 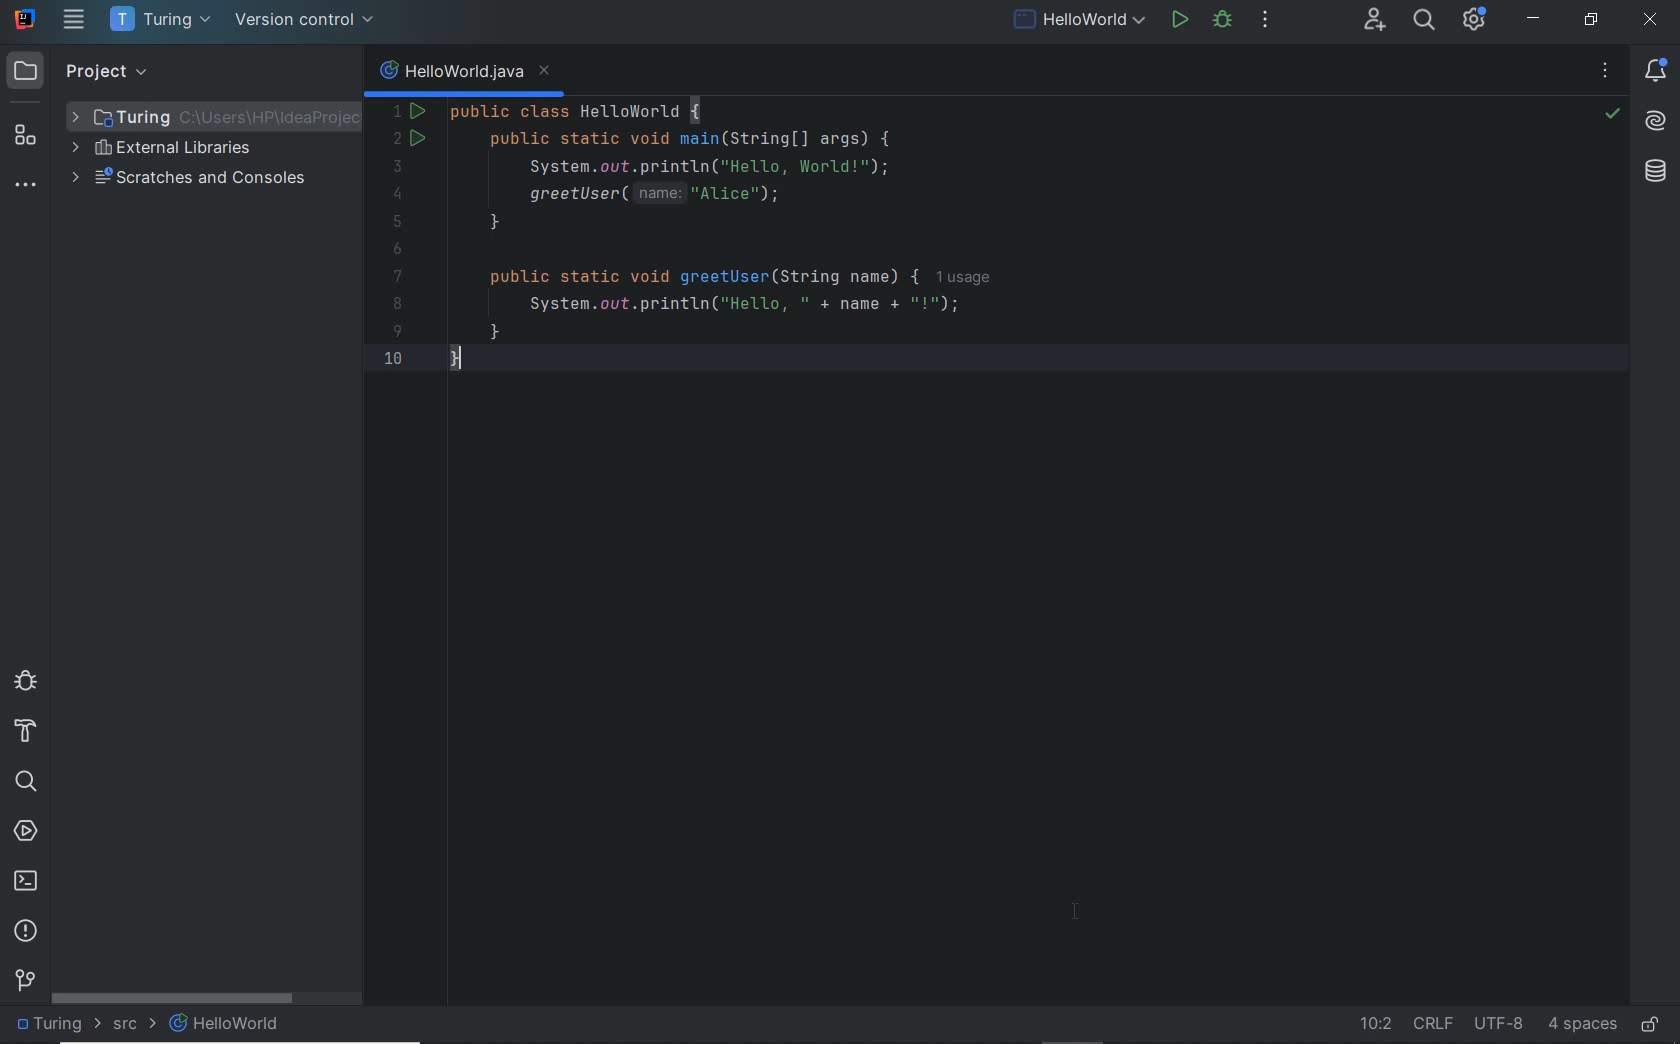 I want to click on CLOSE, so click(x=1651, y=20).